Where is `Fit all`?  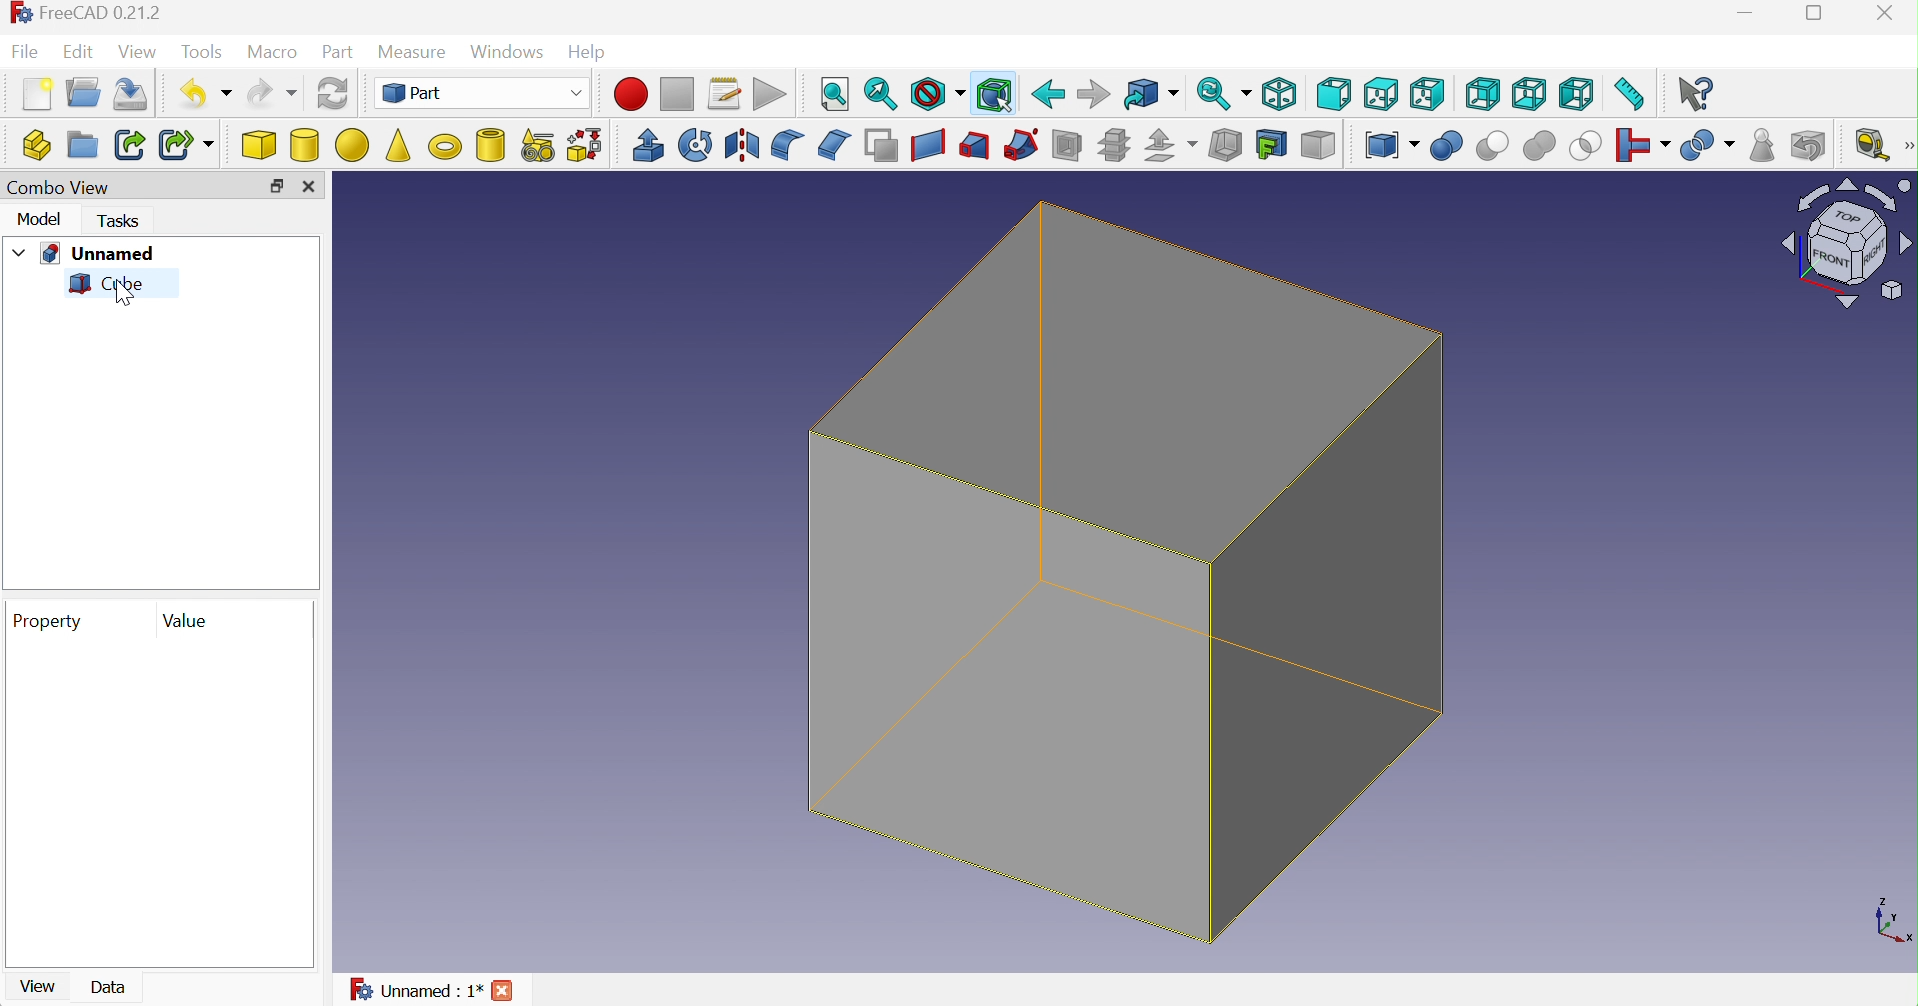 Fit all is located at coordinates (833, 95).